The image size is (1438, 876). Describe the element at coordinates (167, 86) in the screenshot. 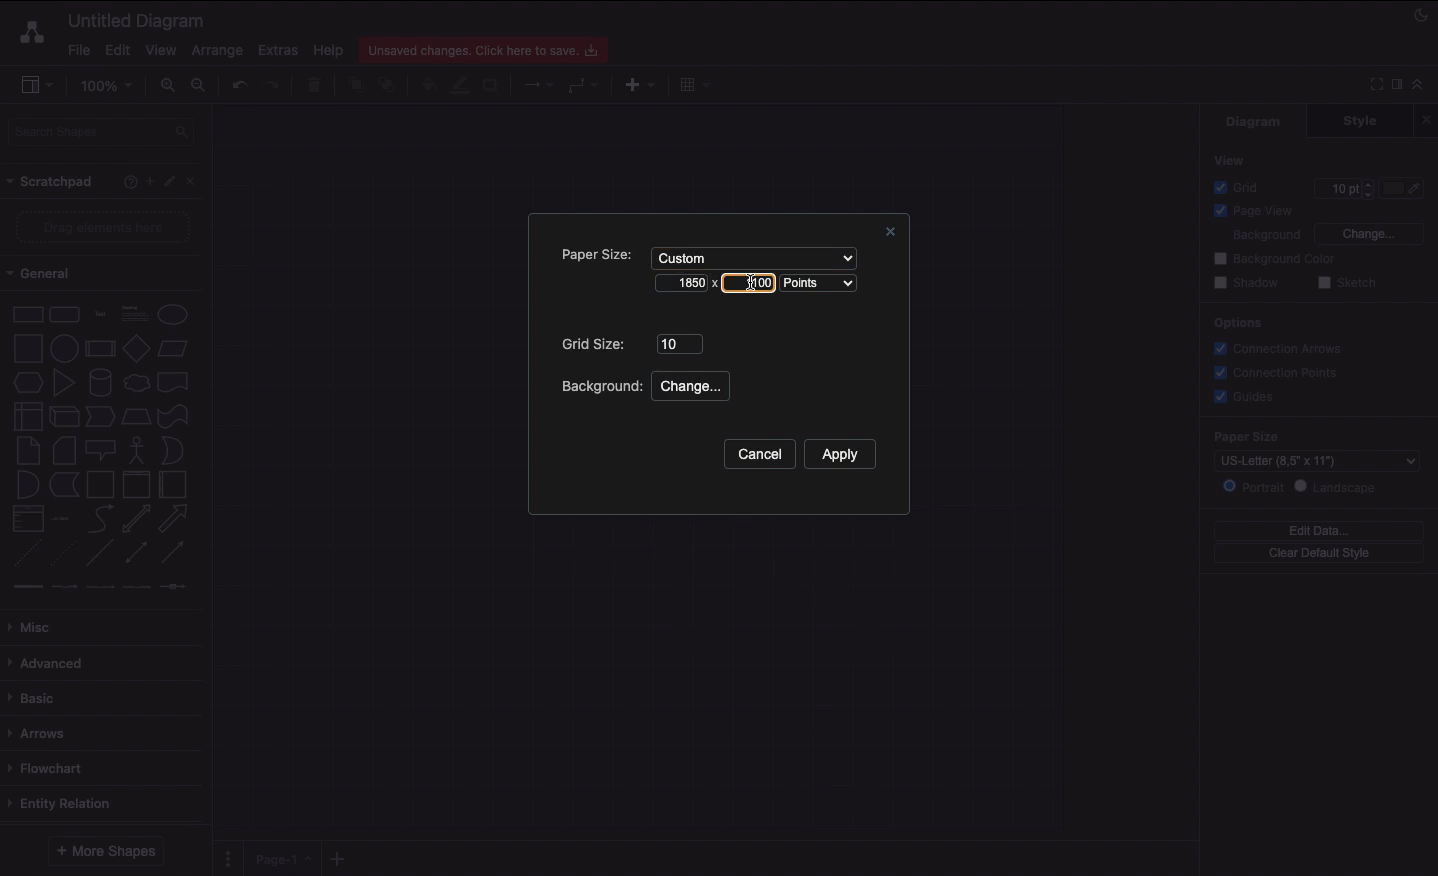

I see `Zoom in` at that location.